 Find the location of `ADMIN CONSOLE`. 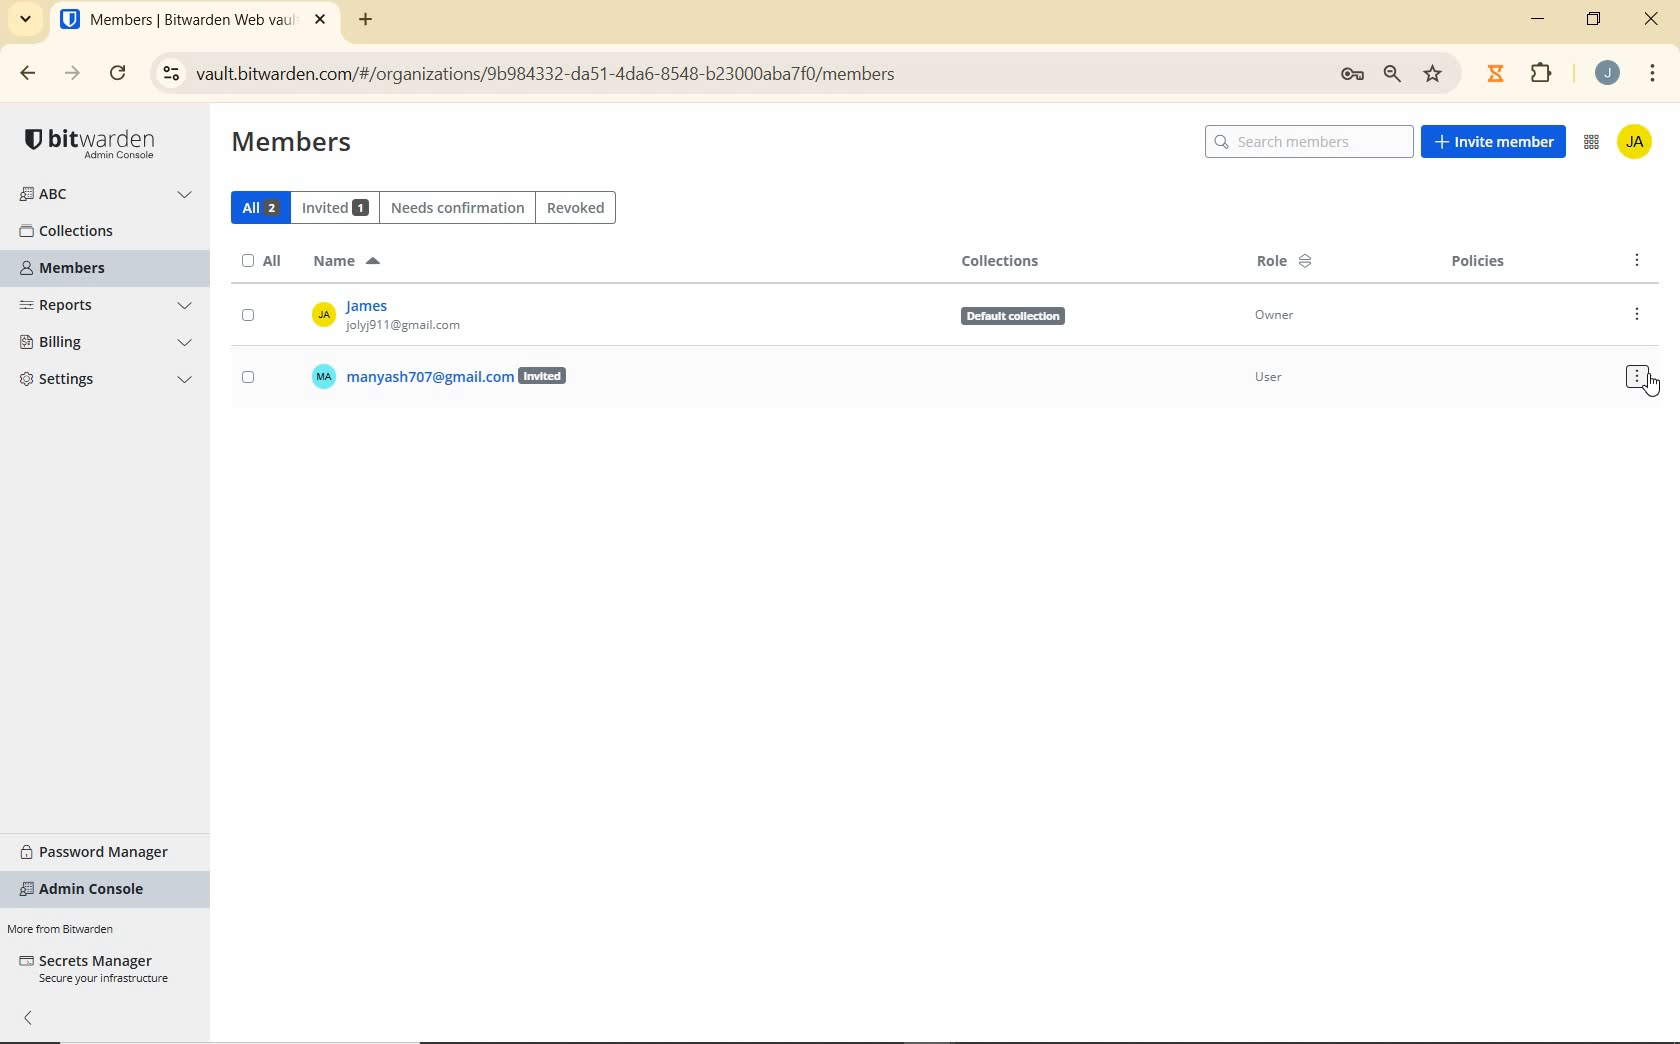

ADMIN CONSOLE is located at coordinates (89, 890).